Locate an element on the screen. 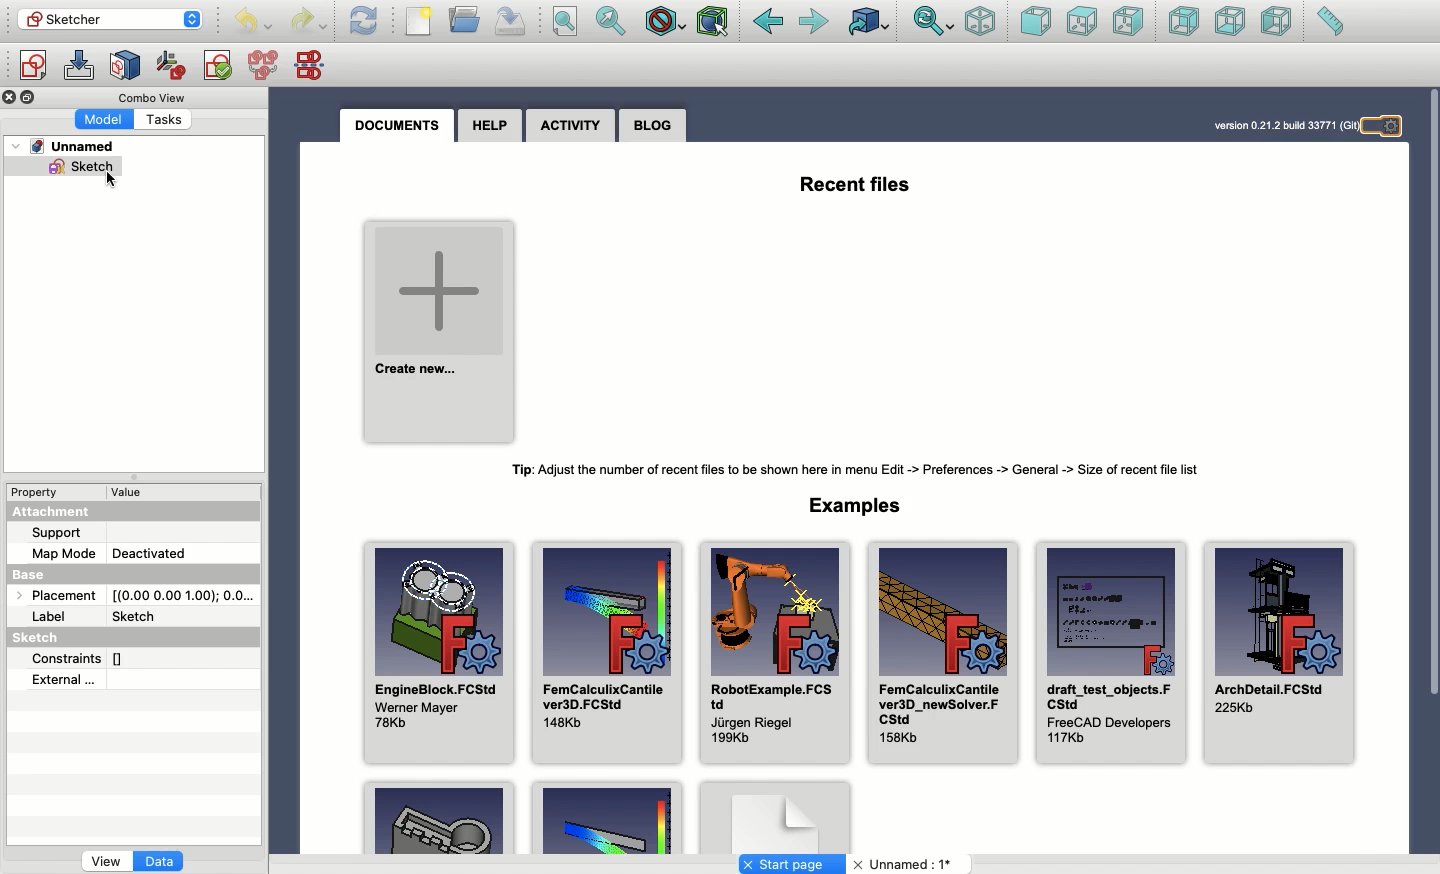 This screenshot has height=874, width=1440. Map mode is located at coordinates (64, 551).